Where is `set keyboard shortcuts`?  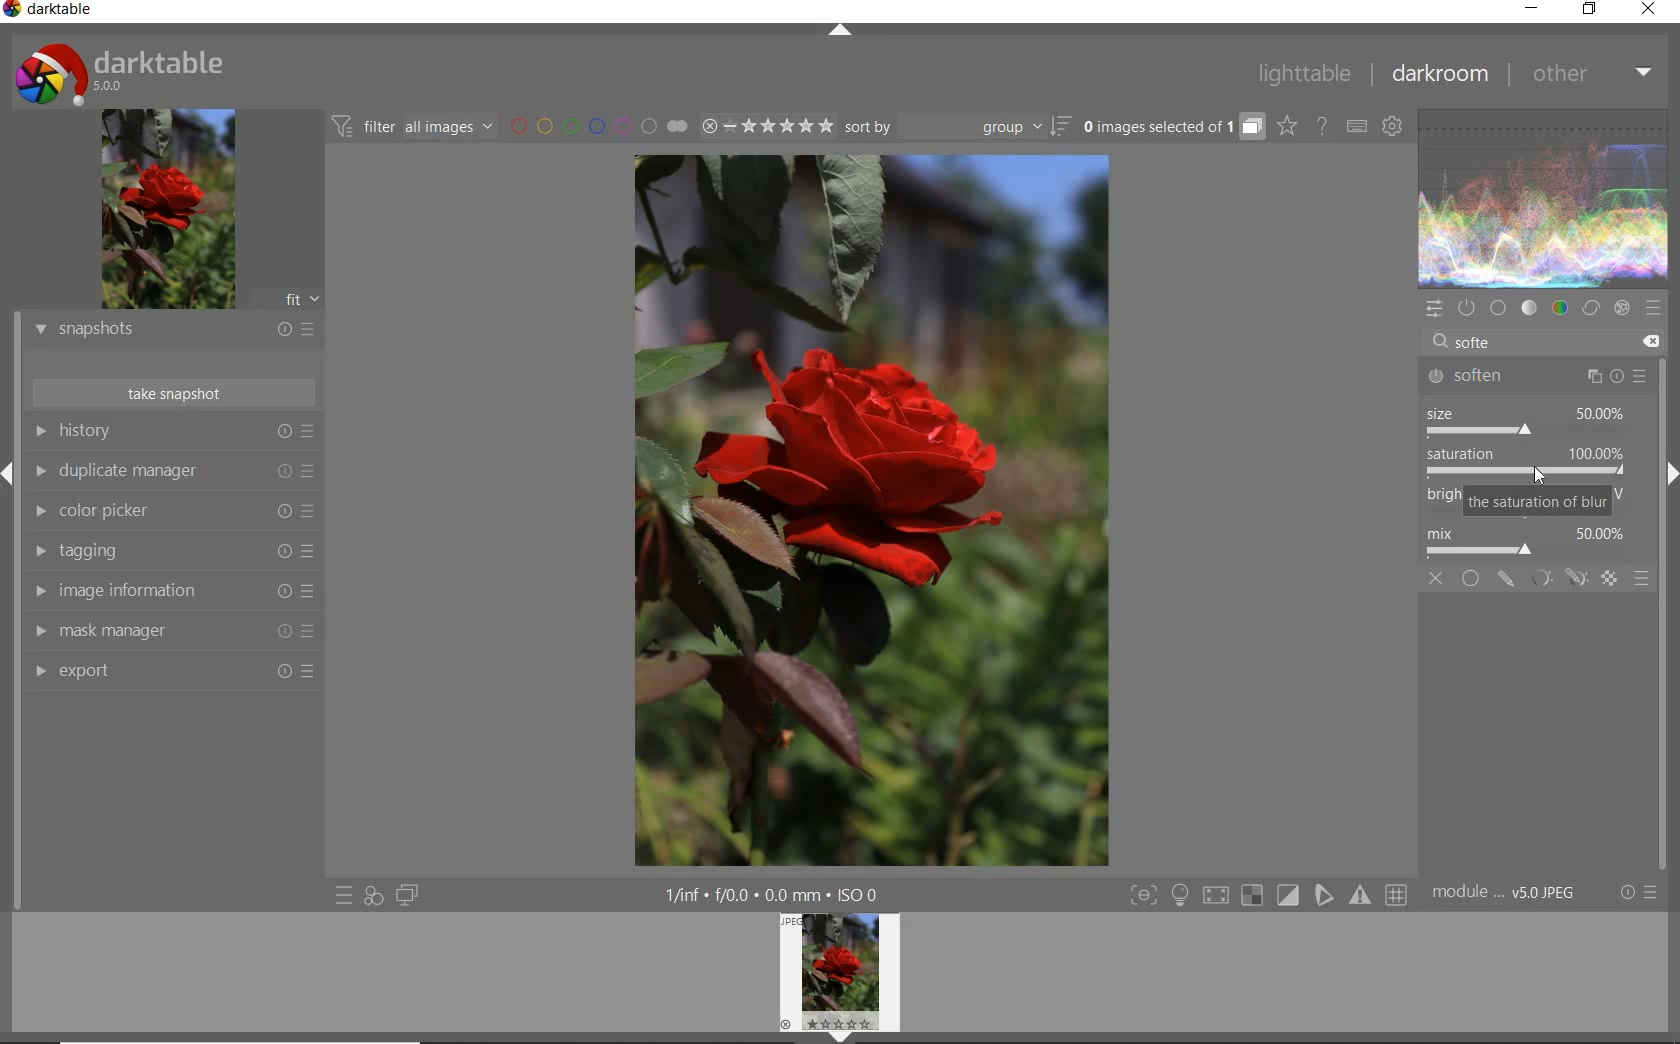 set keyboard shortcuts is located at coordinates (1356, 126).